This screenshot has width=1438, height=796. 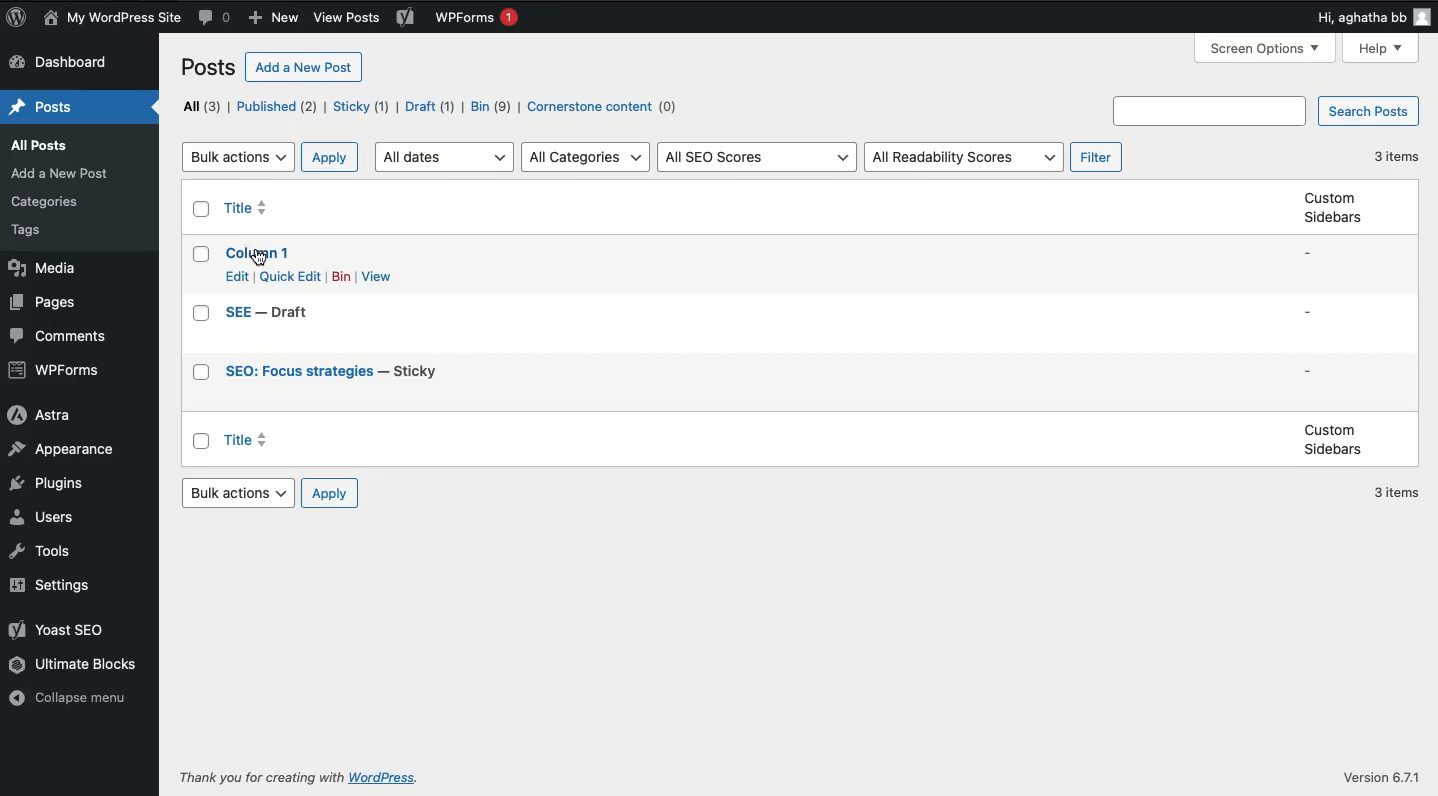 What do you see at coordinates (203, 254) in the screenshot?
I see `Checkbox` at bounding box center [203, 254].